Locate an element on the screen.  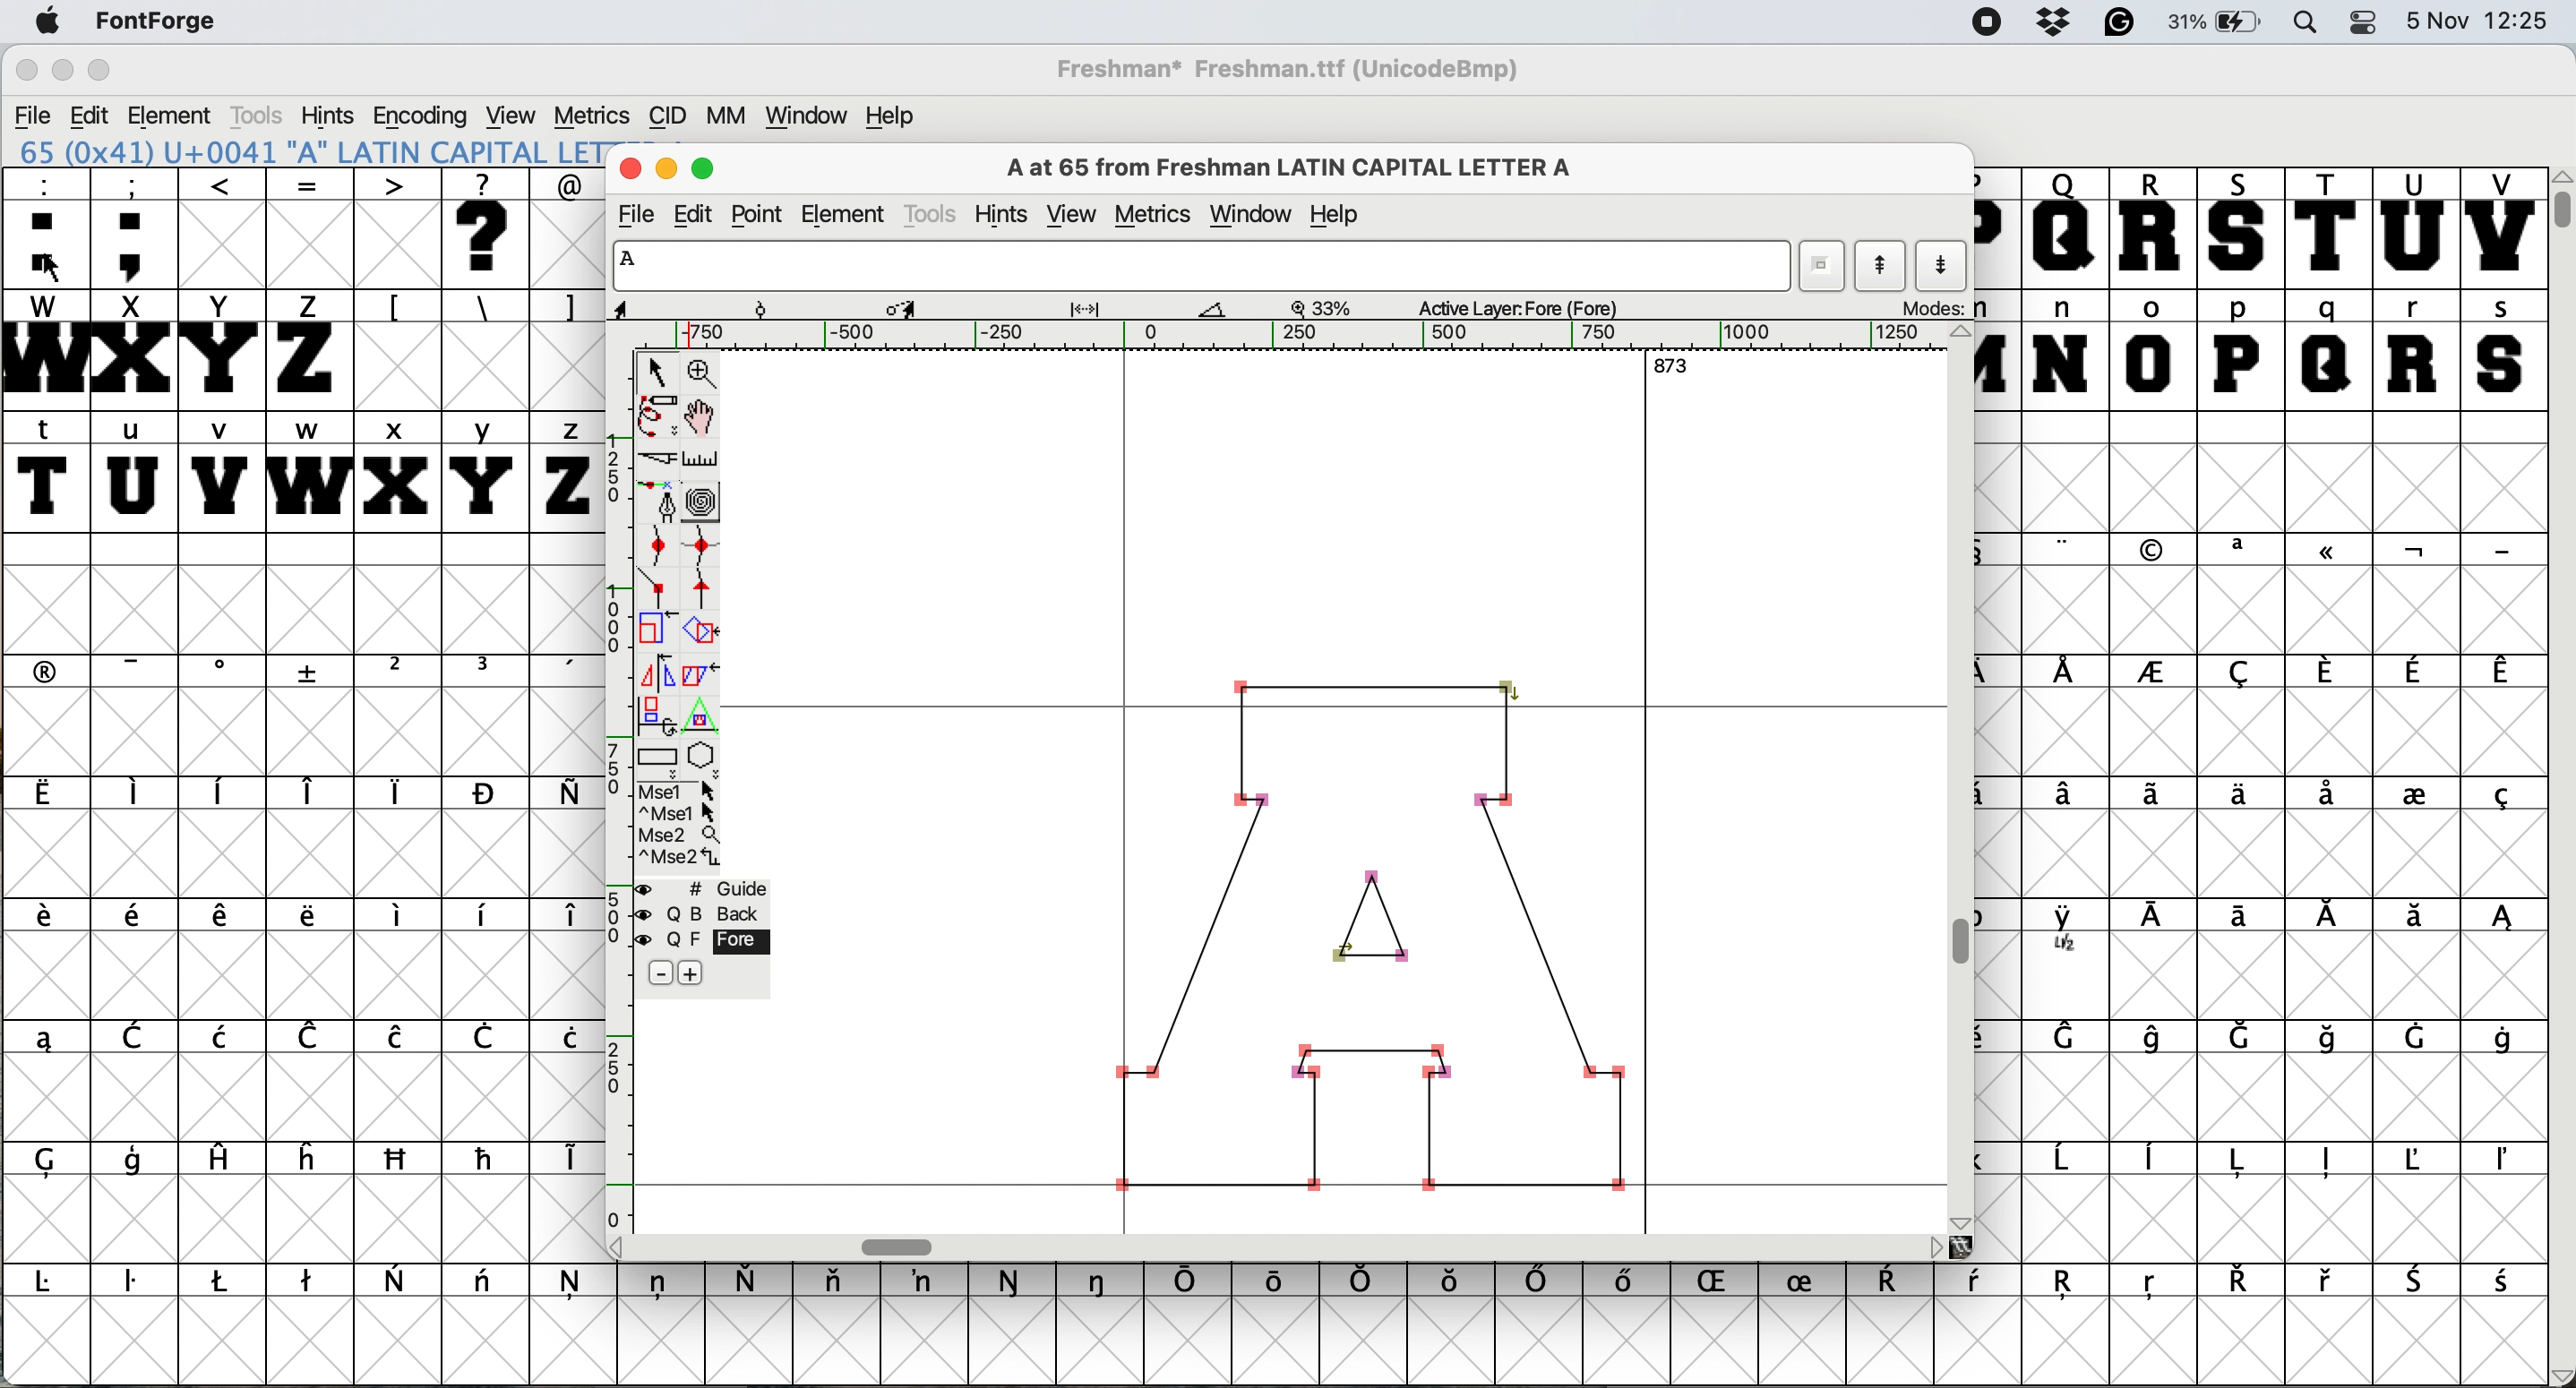
rectangle or box is located at coordinates (659, 758).